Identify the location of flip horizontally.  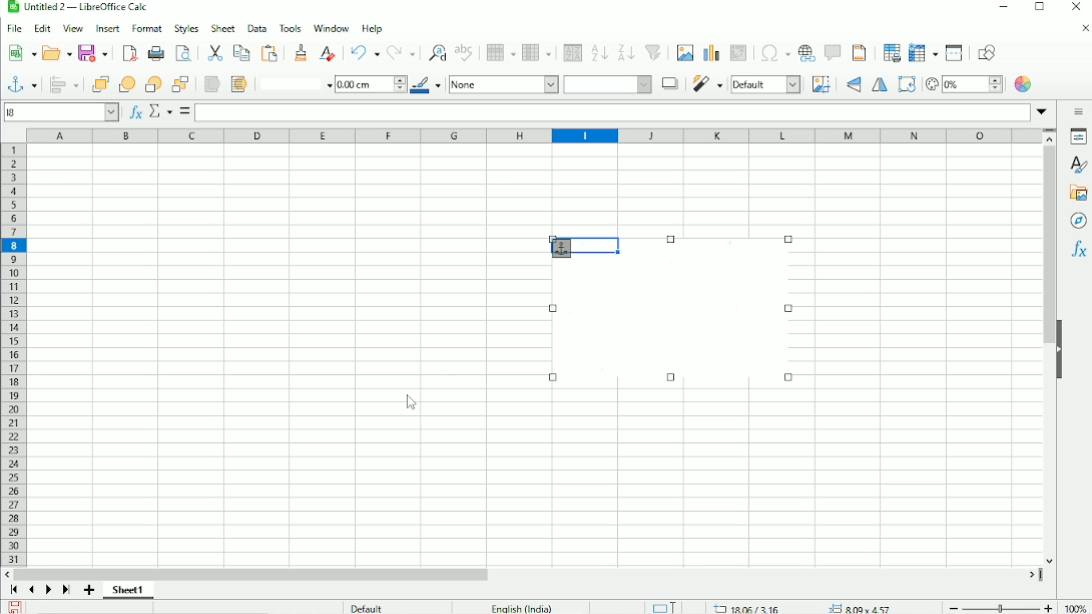
(881, 85).